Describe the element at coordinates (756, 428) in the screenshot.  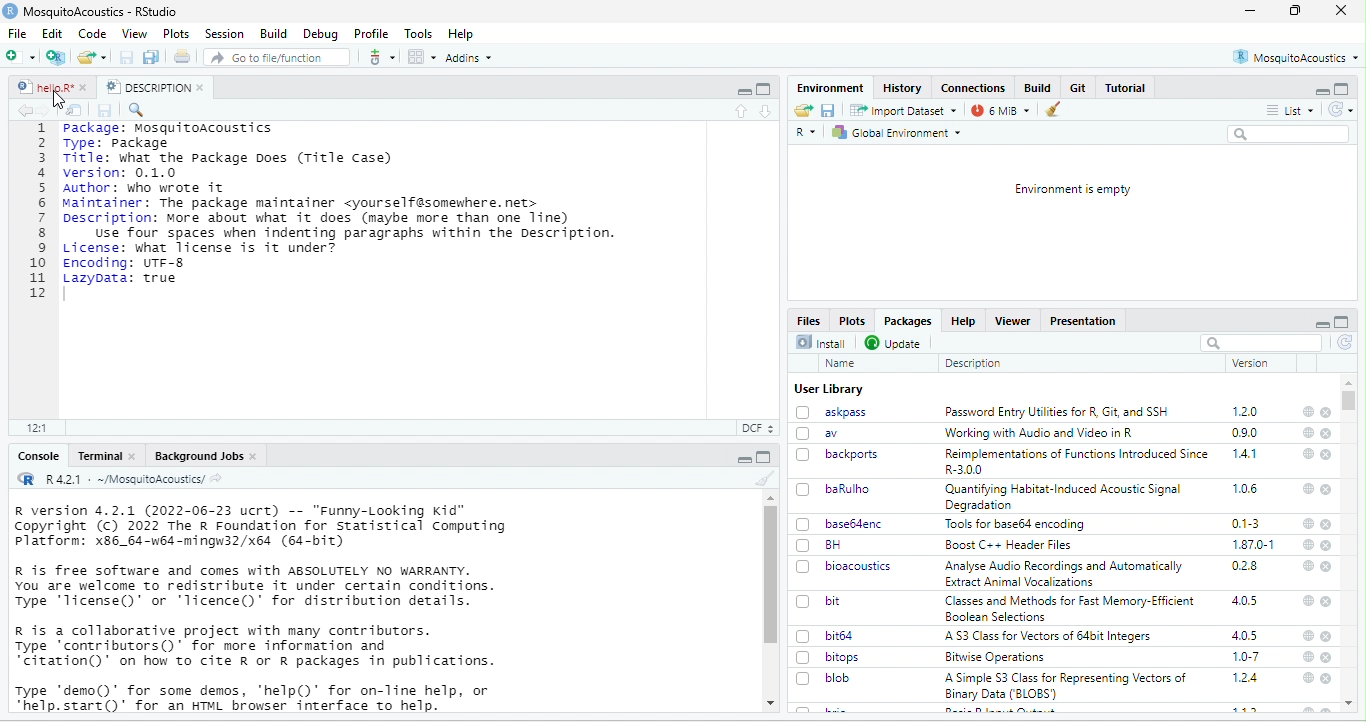
I see `DCF` at that location.